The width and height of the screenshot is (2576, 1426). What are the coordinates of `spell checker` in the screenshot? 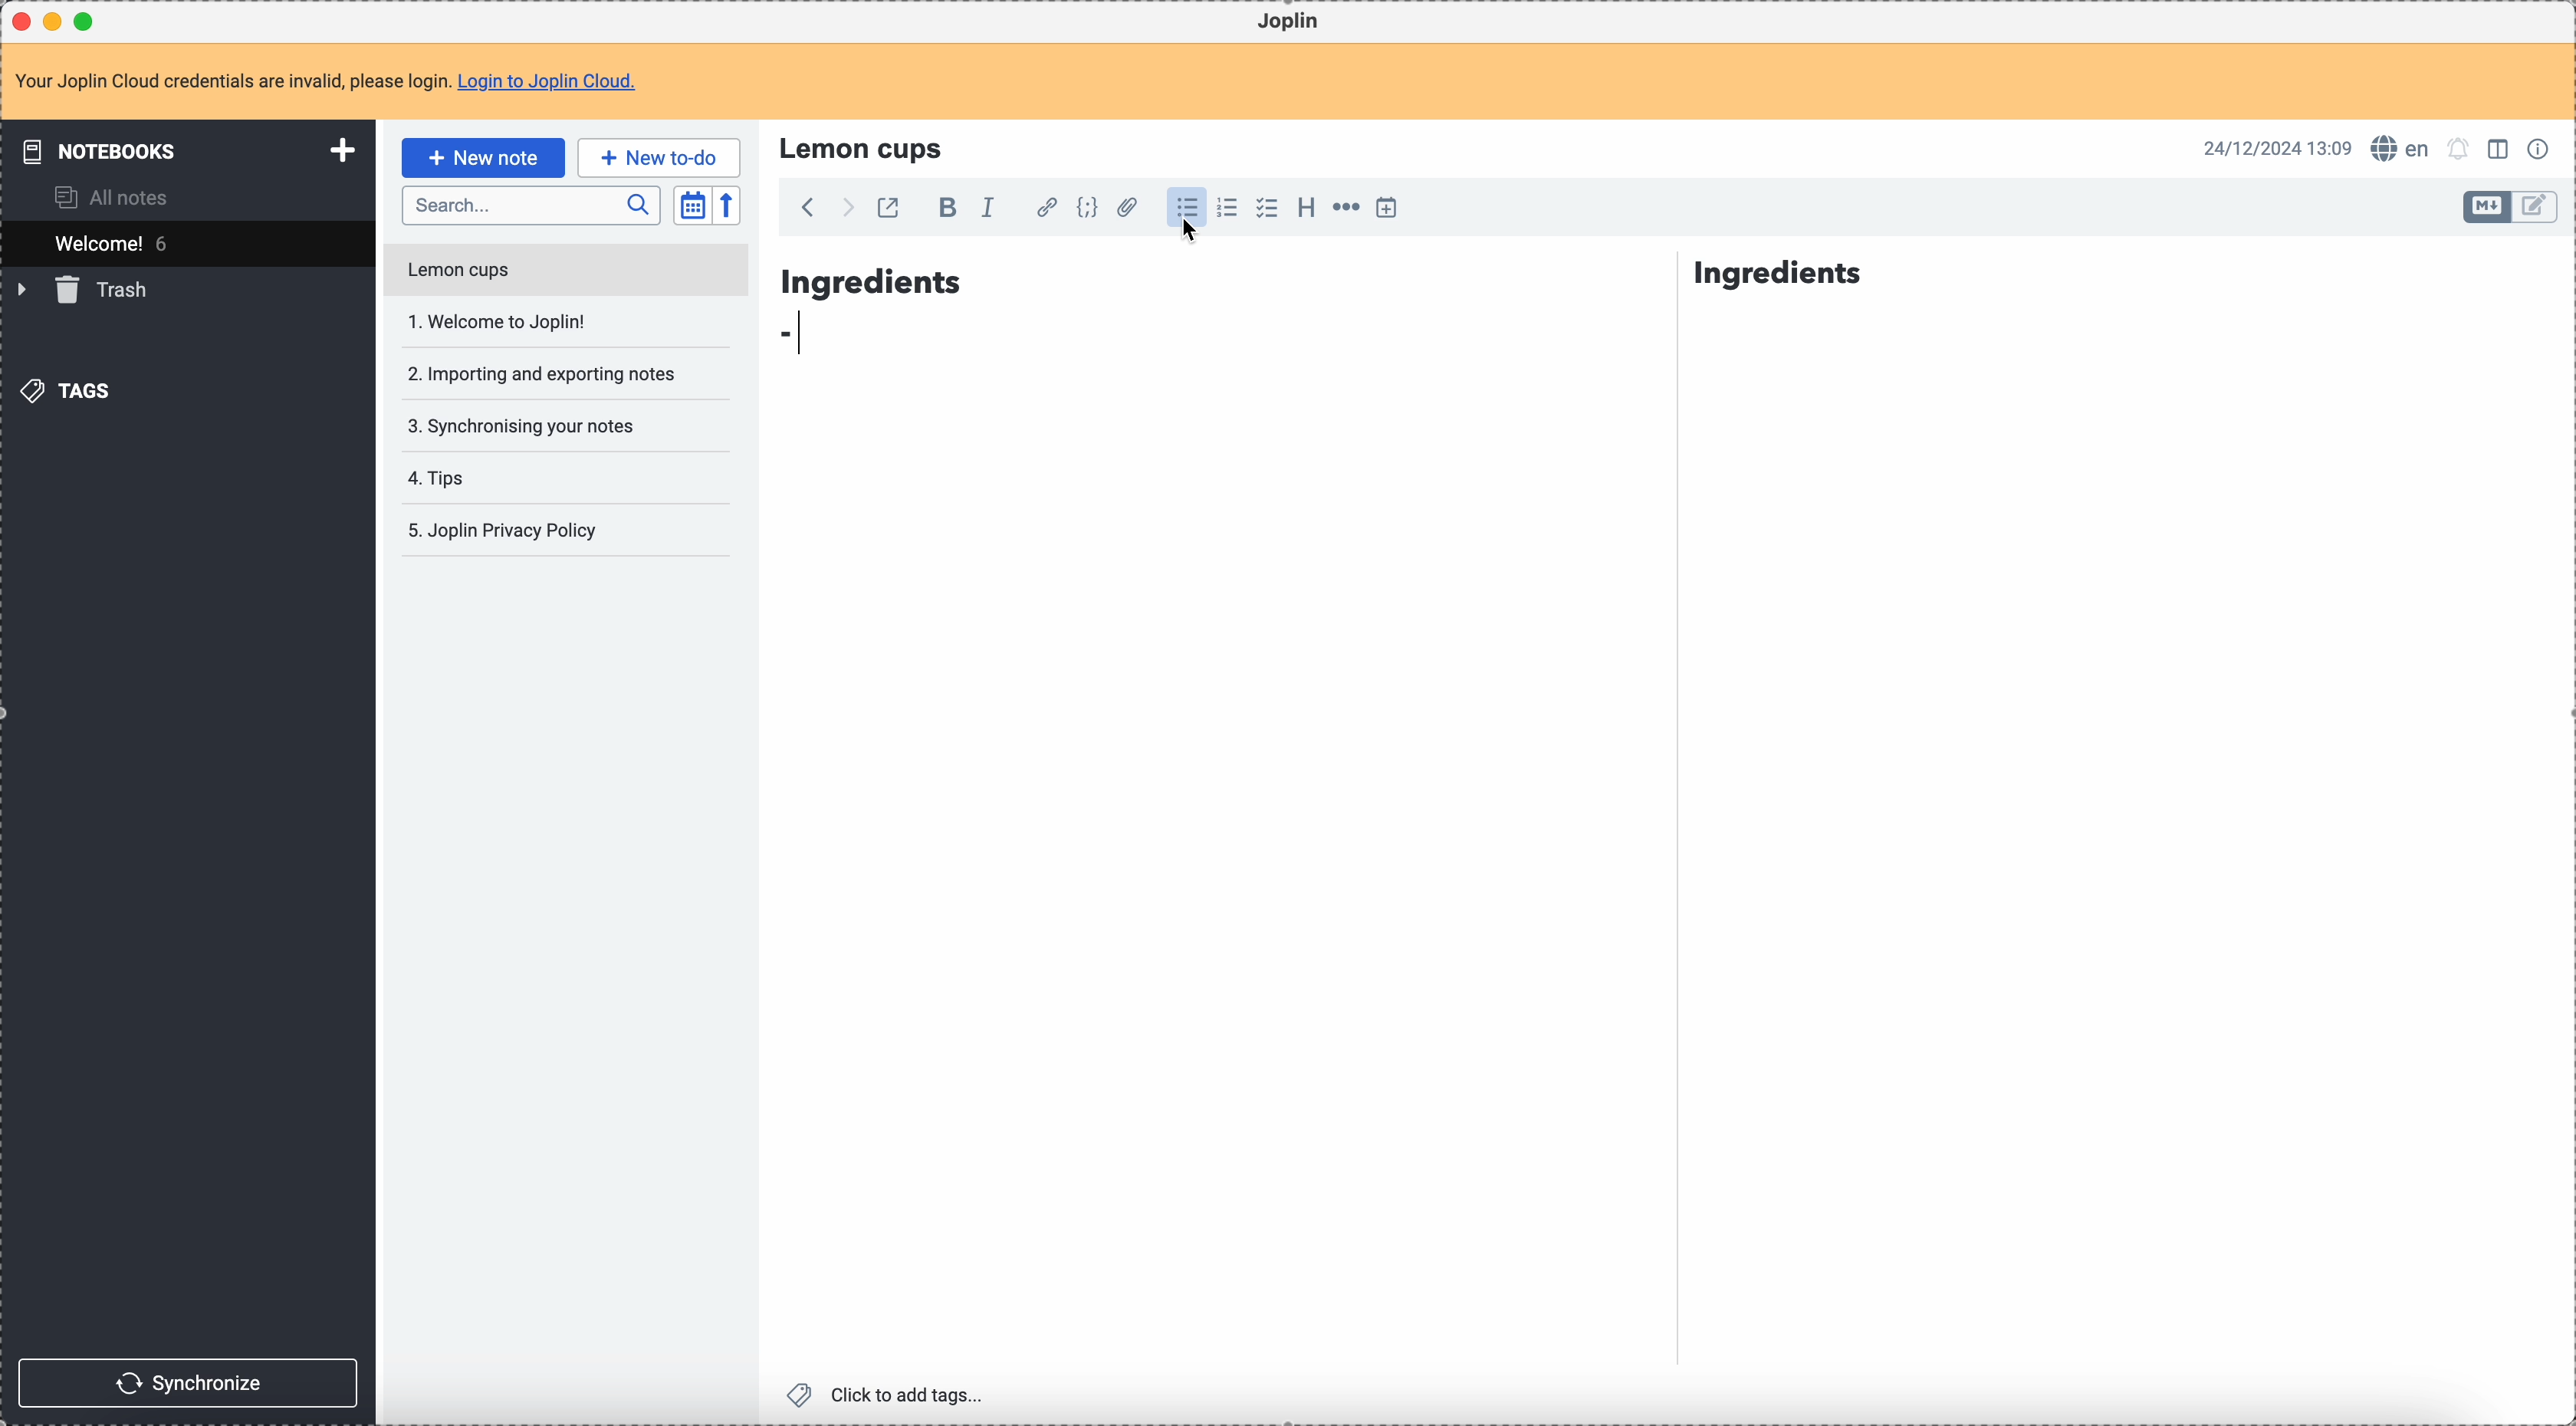 It's located at (2406, 148).